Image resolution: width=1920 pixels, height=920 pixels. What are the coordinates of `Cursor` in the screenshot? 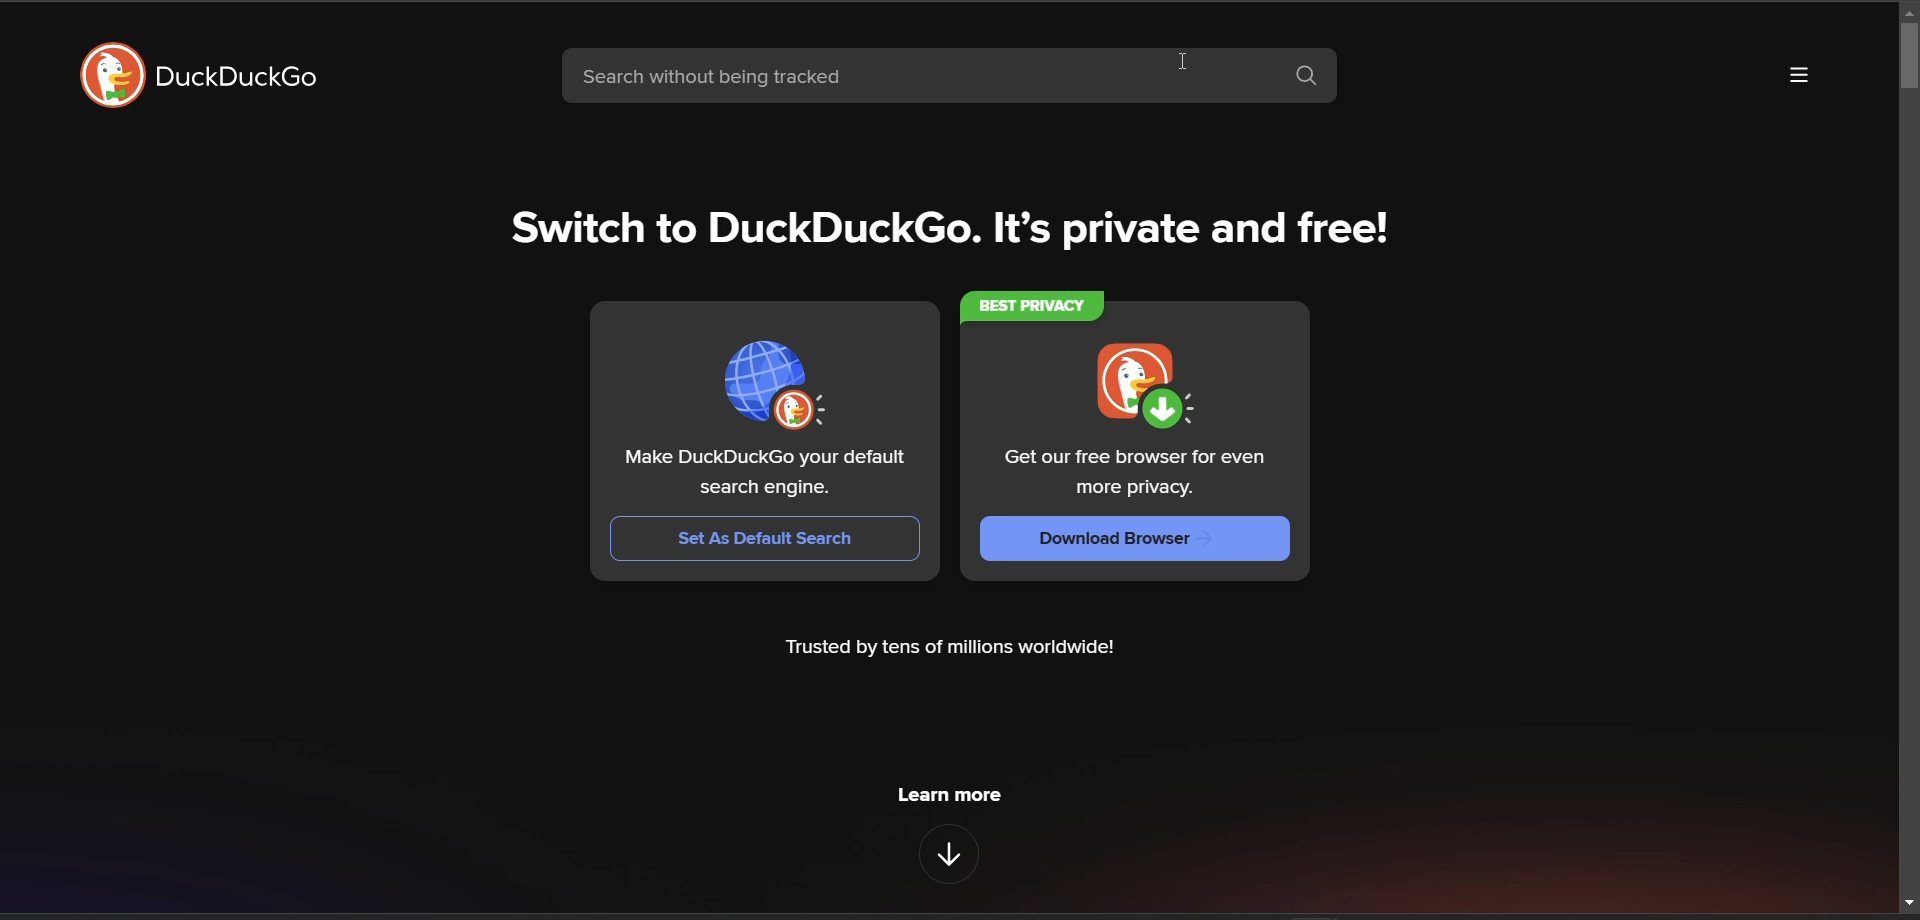 It's located at (1183, 61).